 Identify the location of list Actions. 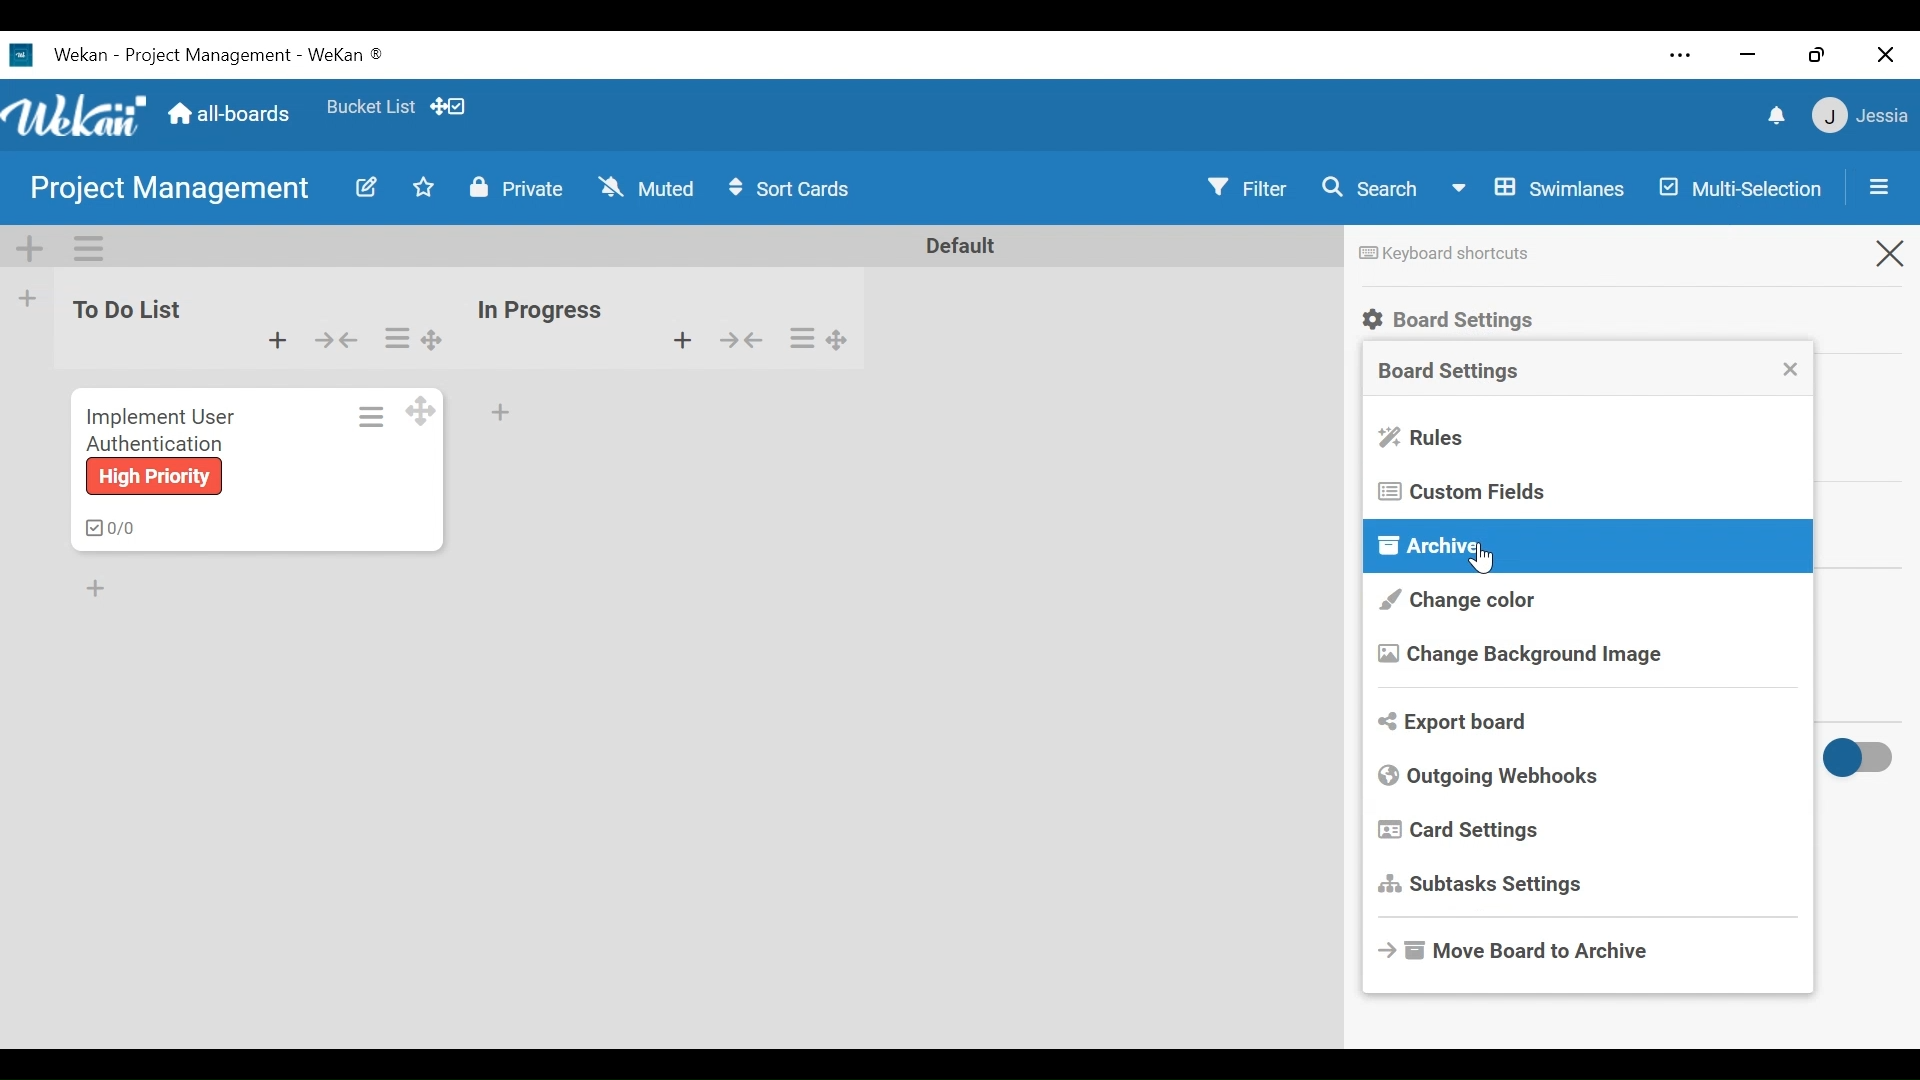
(396, 339).